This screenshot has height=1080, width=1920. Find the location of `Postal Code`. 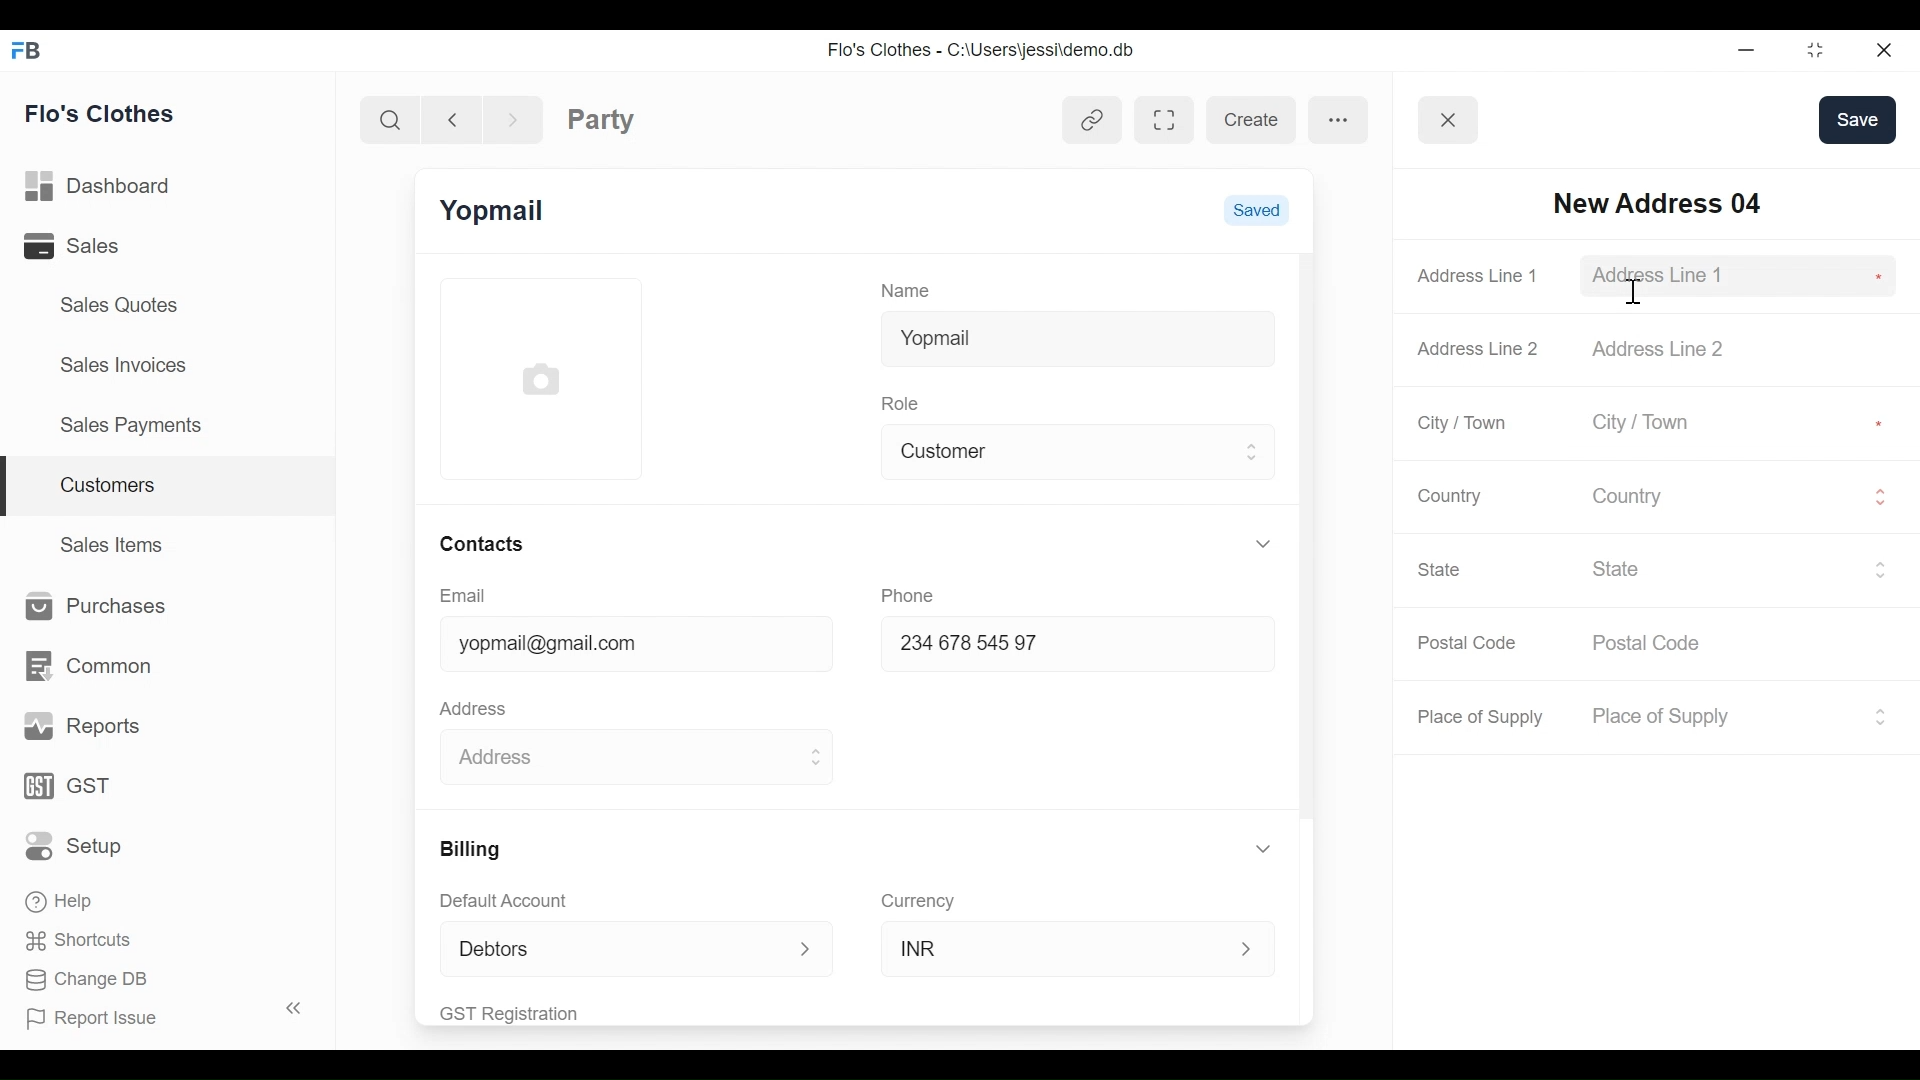

Postal Code is located at coordinates (1659, 644).